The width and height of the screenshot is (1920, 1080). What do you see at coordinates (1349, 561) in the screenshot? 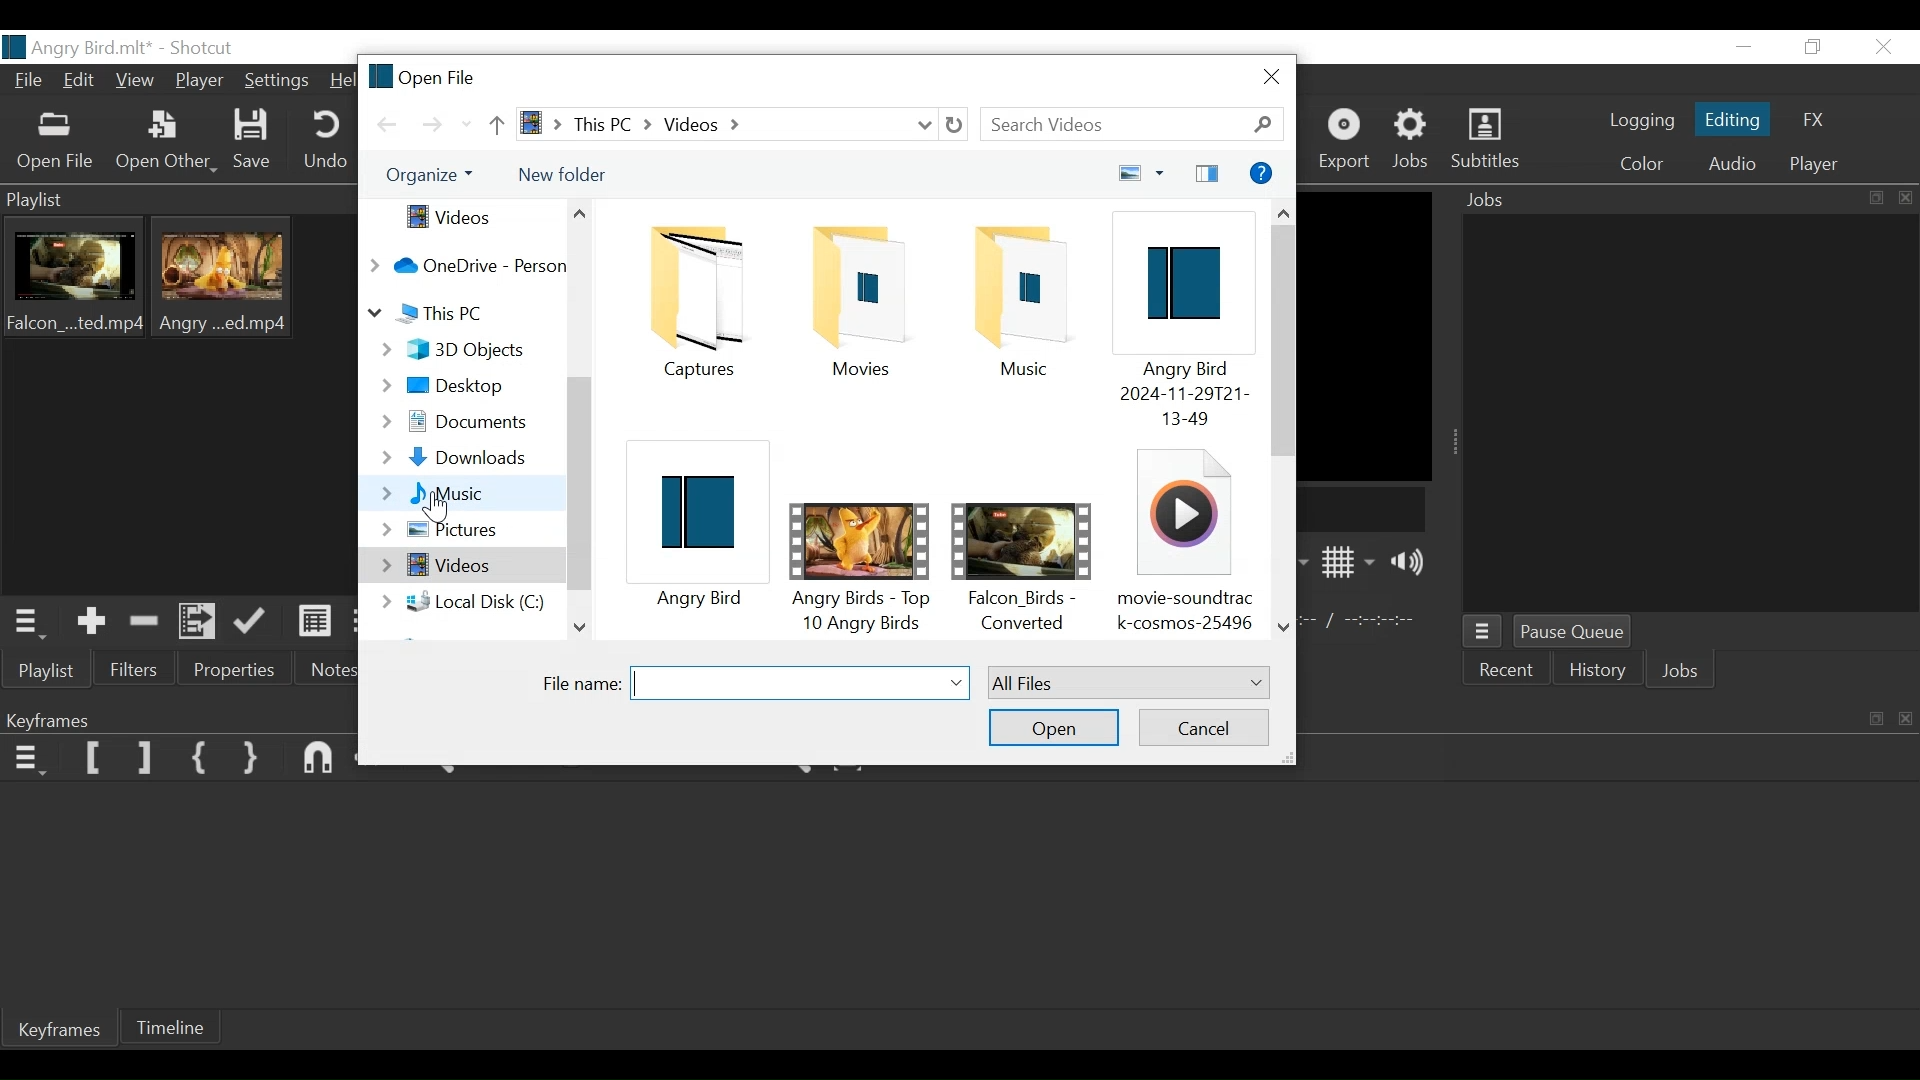
I see `Show display grid on player` at bounding box center [1349, 561].